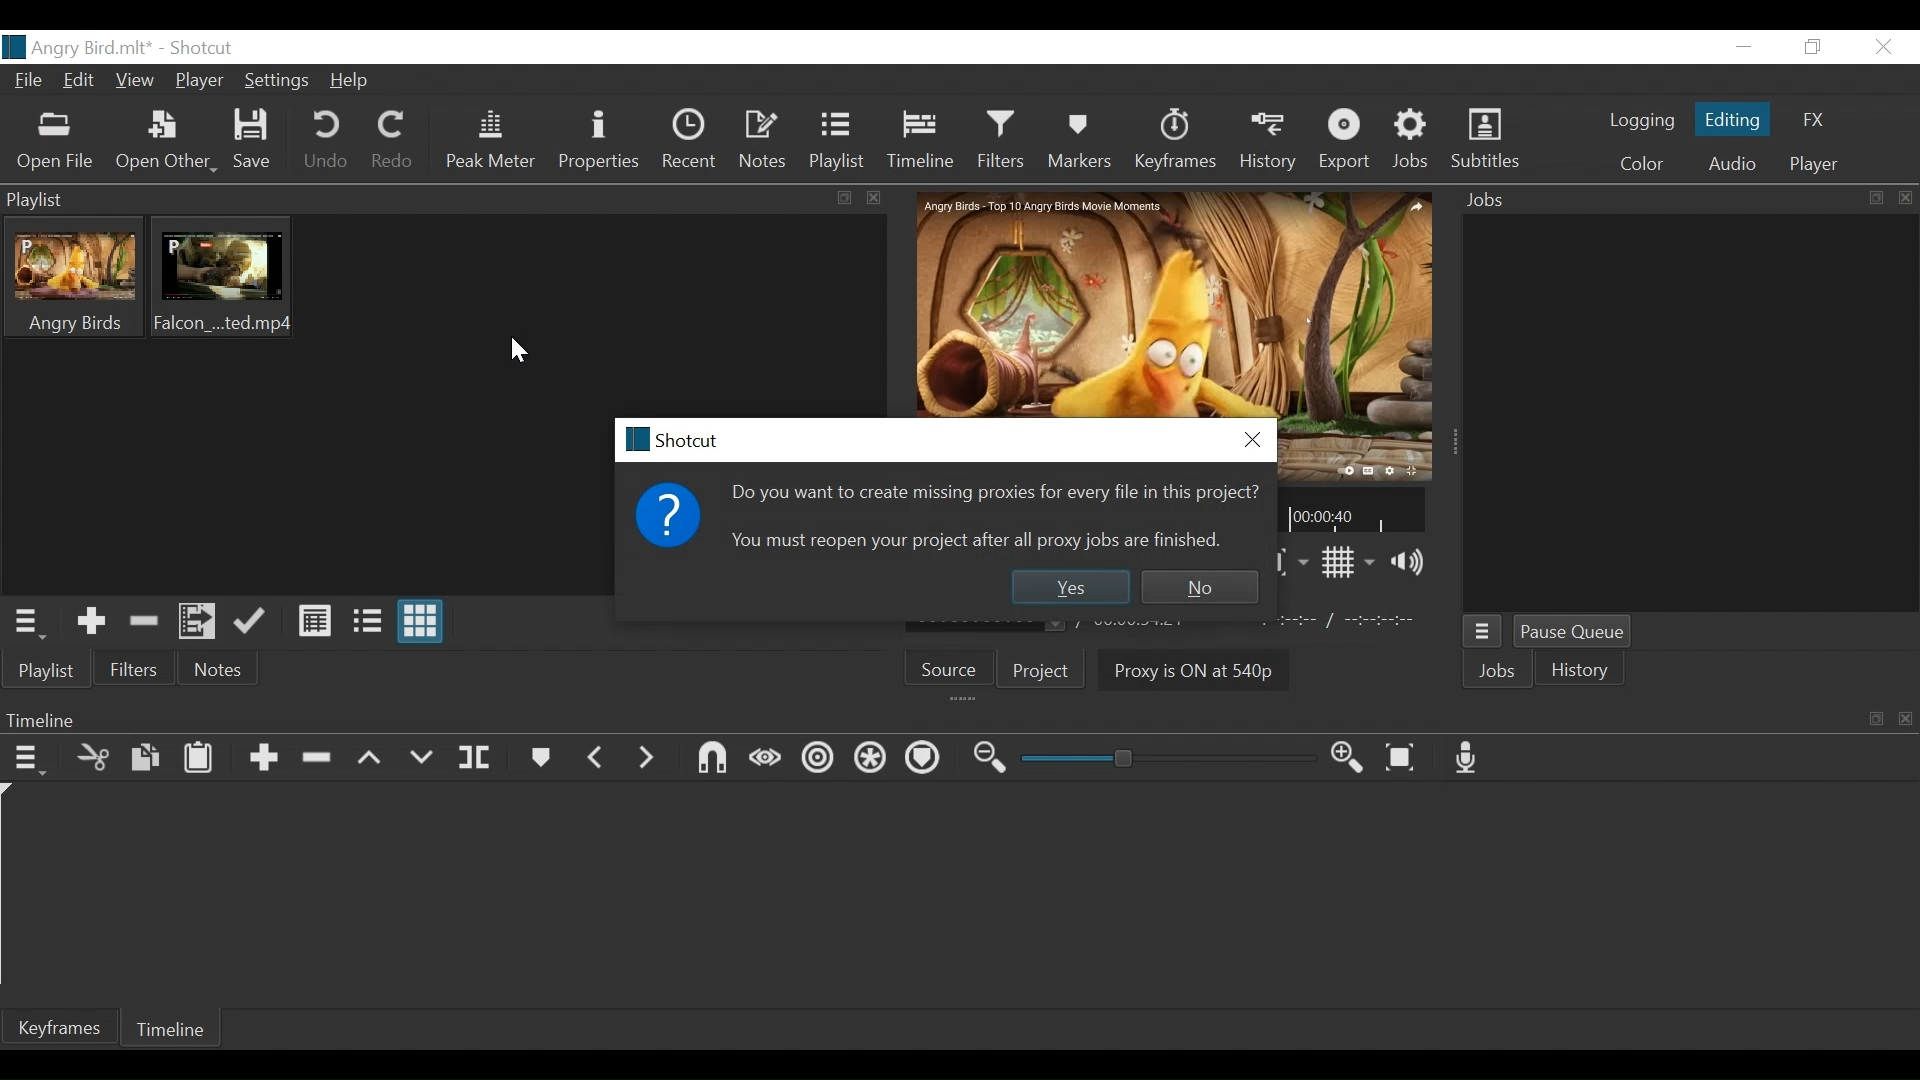  What do you see at coordinates (1581, 671) in the screenshot?
I see `History` at bounding box center [1581, 671].